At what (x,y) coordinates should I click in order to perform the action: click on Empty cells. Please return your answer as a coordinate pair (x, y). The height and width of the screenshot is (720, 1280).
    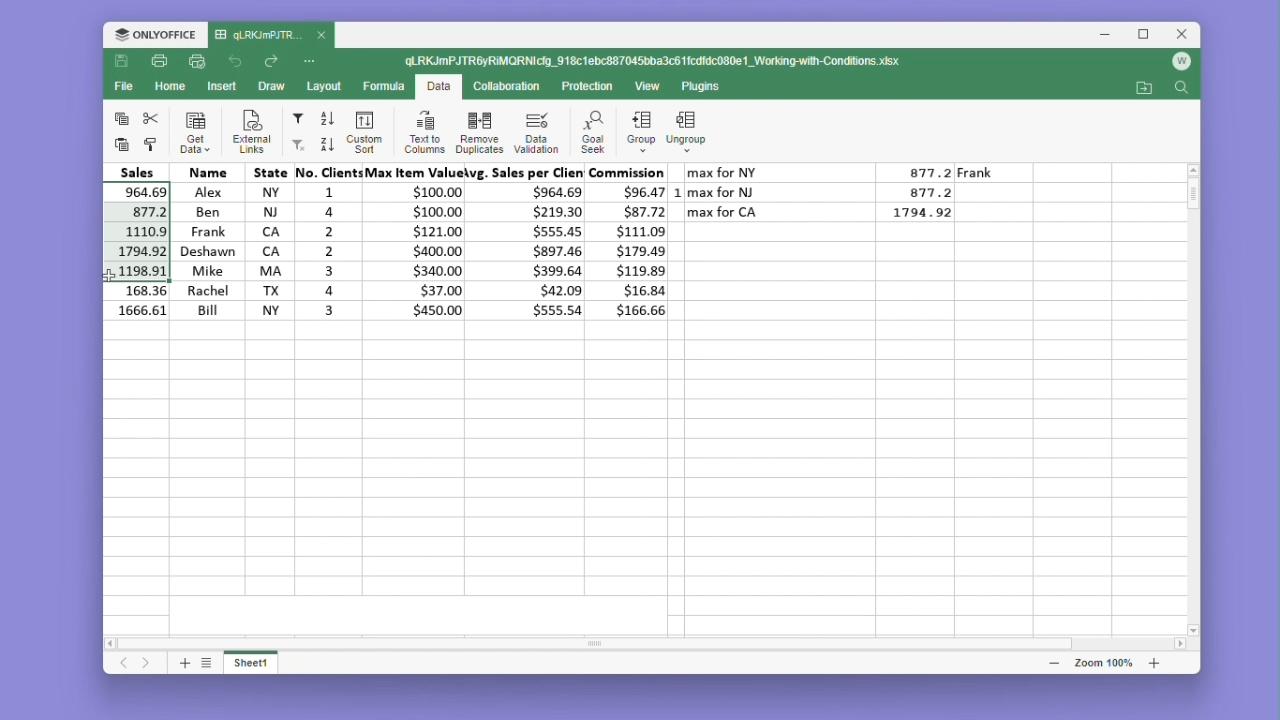
    Looking at the image, I should click on (648, 480).